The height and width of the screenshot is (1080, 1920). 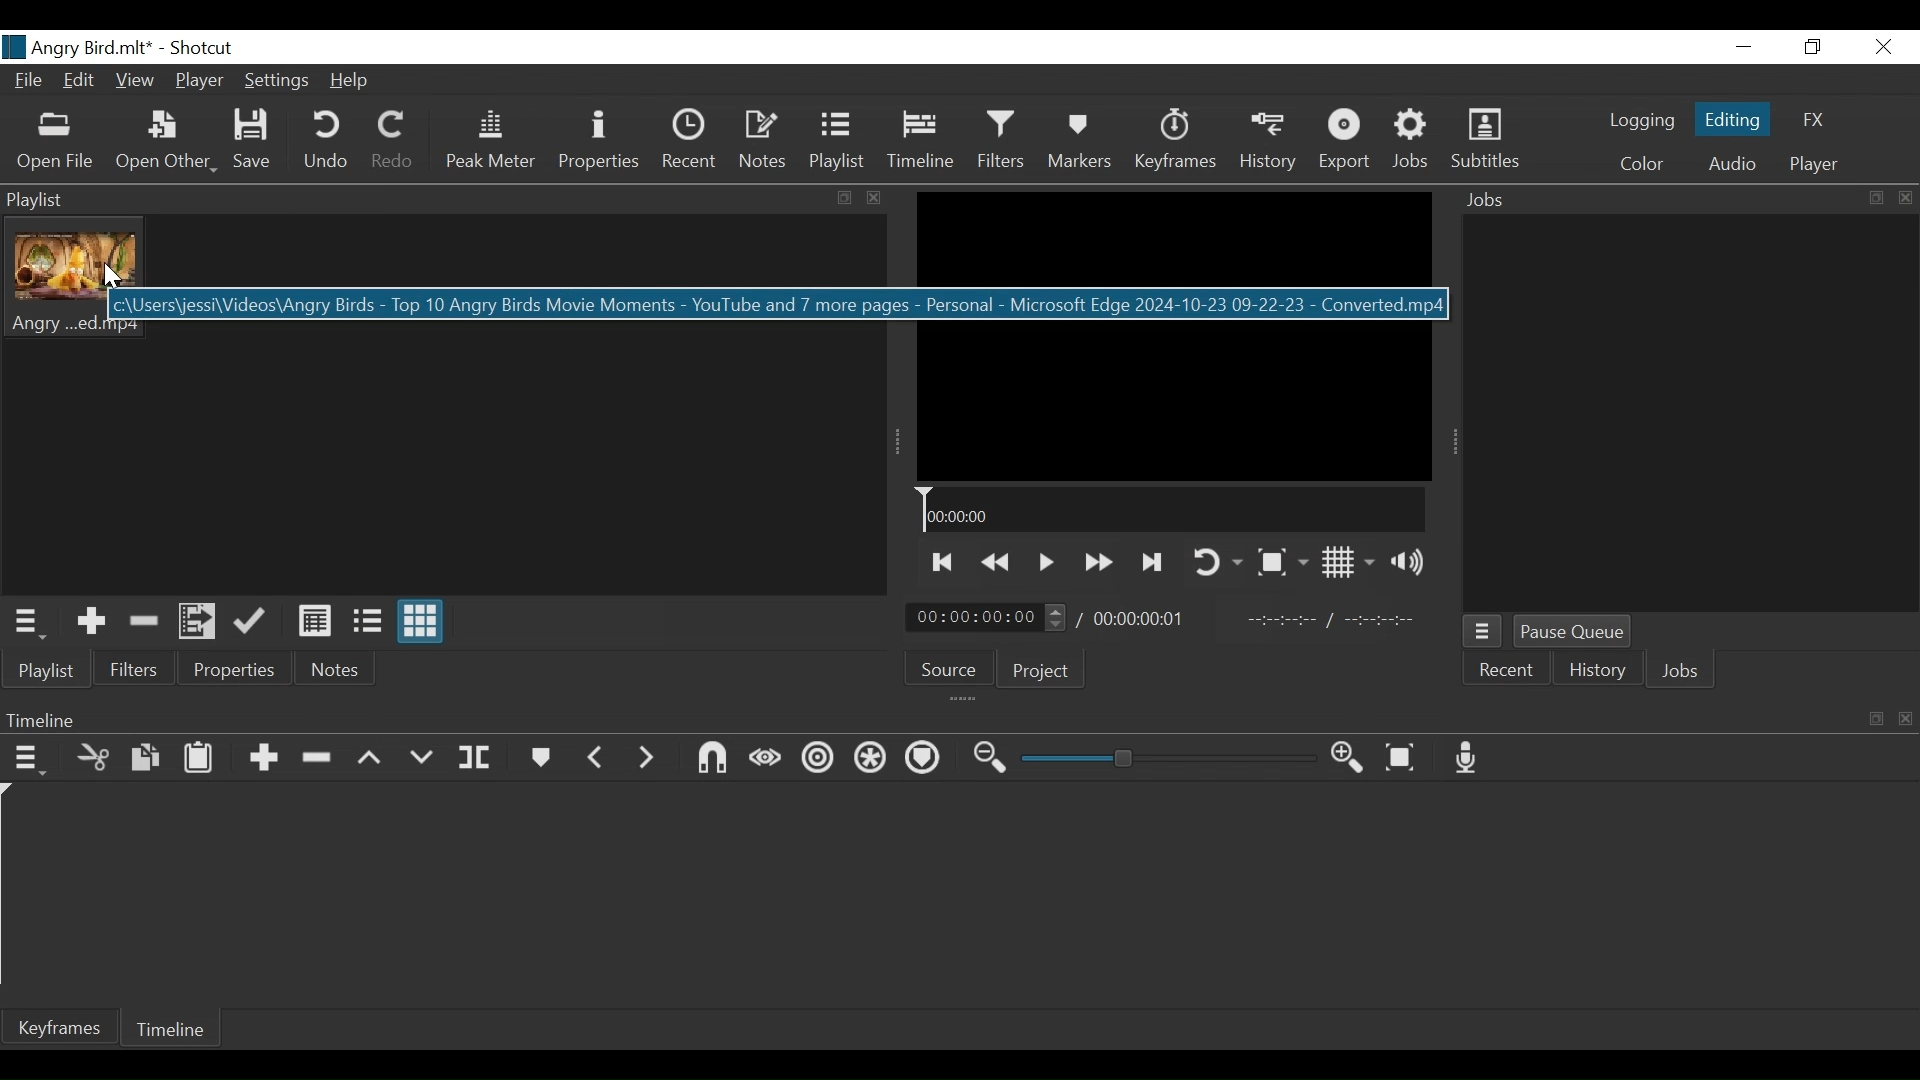 What do you see at coordinates (539, 757) in the screenshot?
I see `markers` at bounding box center [539, 757].